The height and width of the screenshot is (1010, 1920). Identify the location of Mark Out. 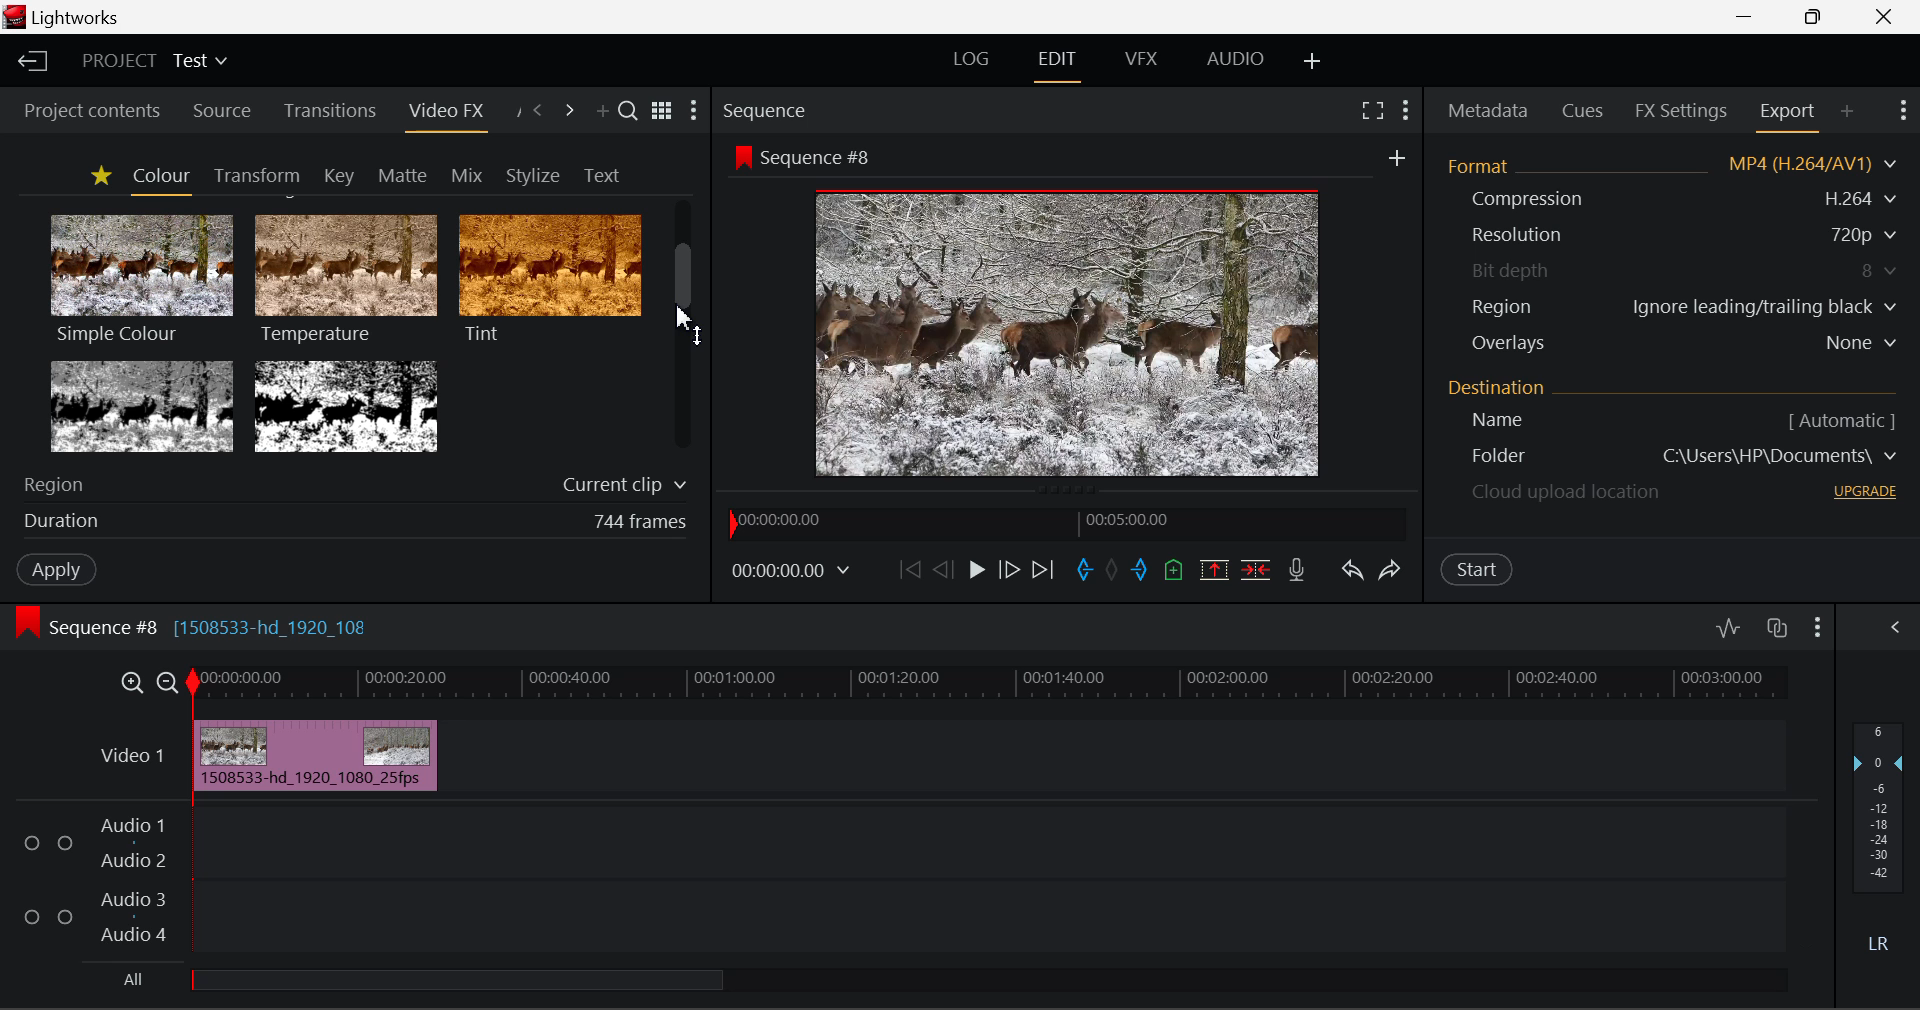
(1140, 574).